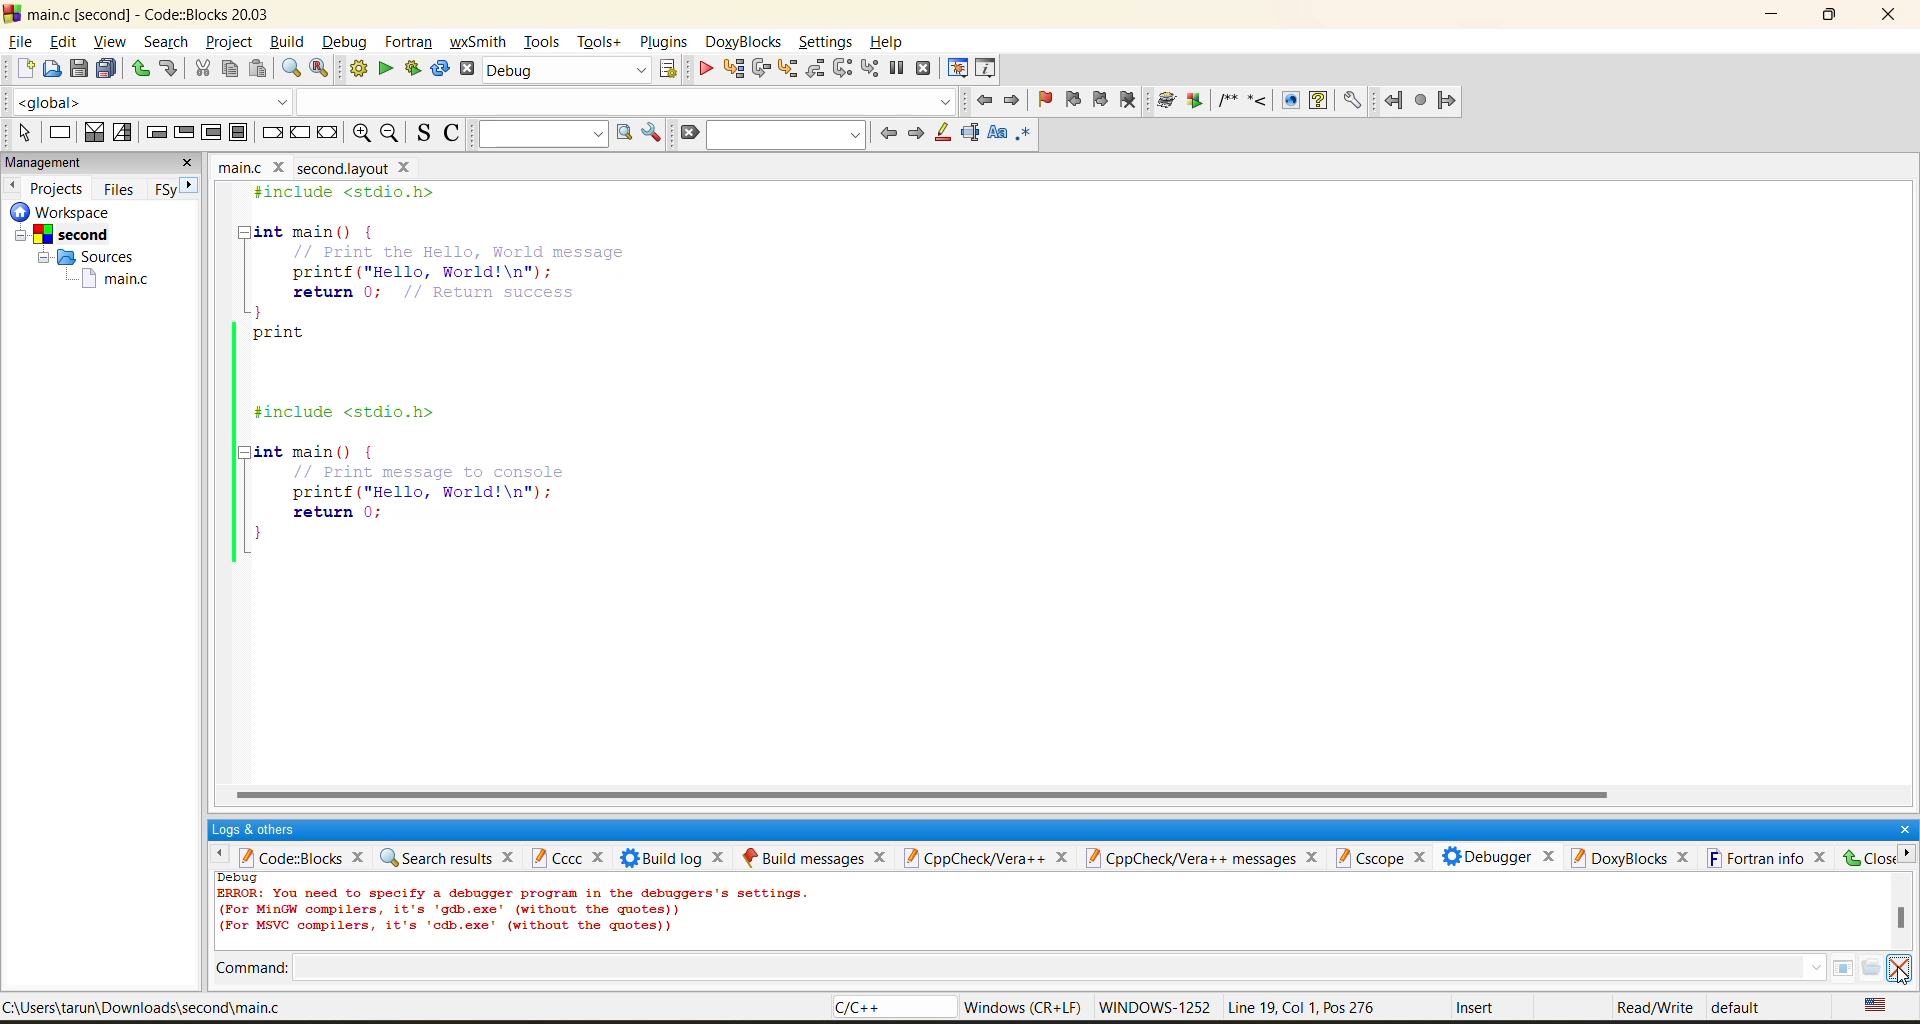 The width and height of the screenshot is (1920, 1024). What do you see at coordinates (318, 70) in the screenshot?
I see `replace` at bounding box center [318, 70].